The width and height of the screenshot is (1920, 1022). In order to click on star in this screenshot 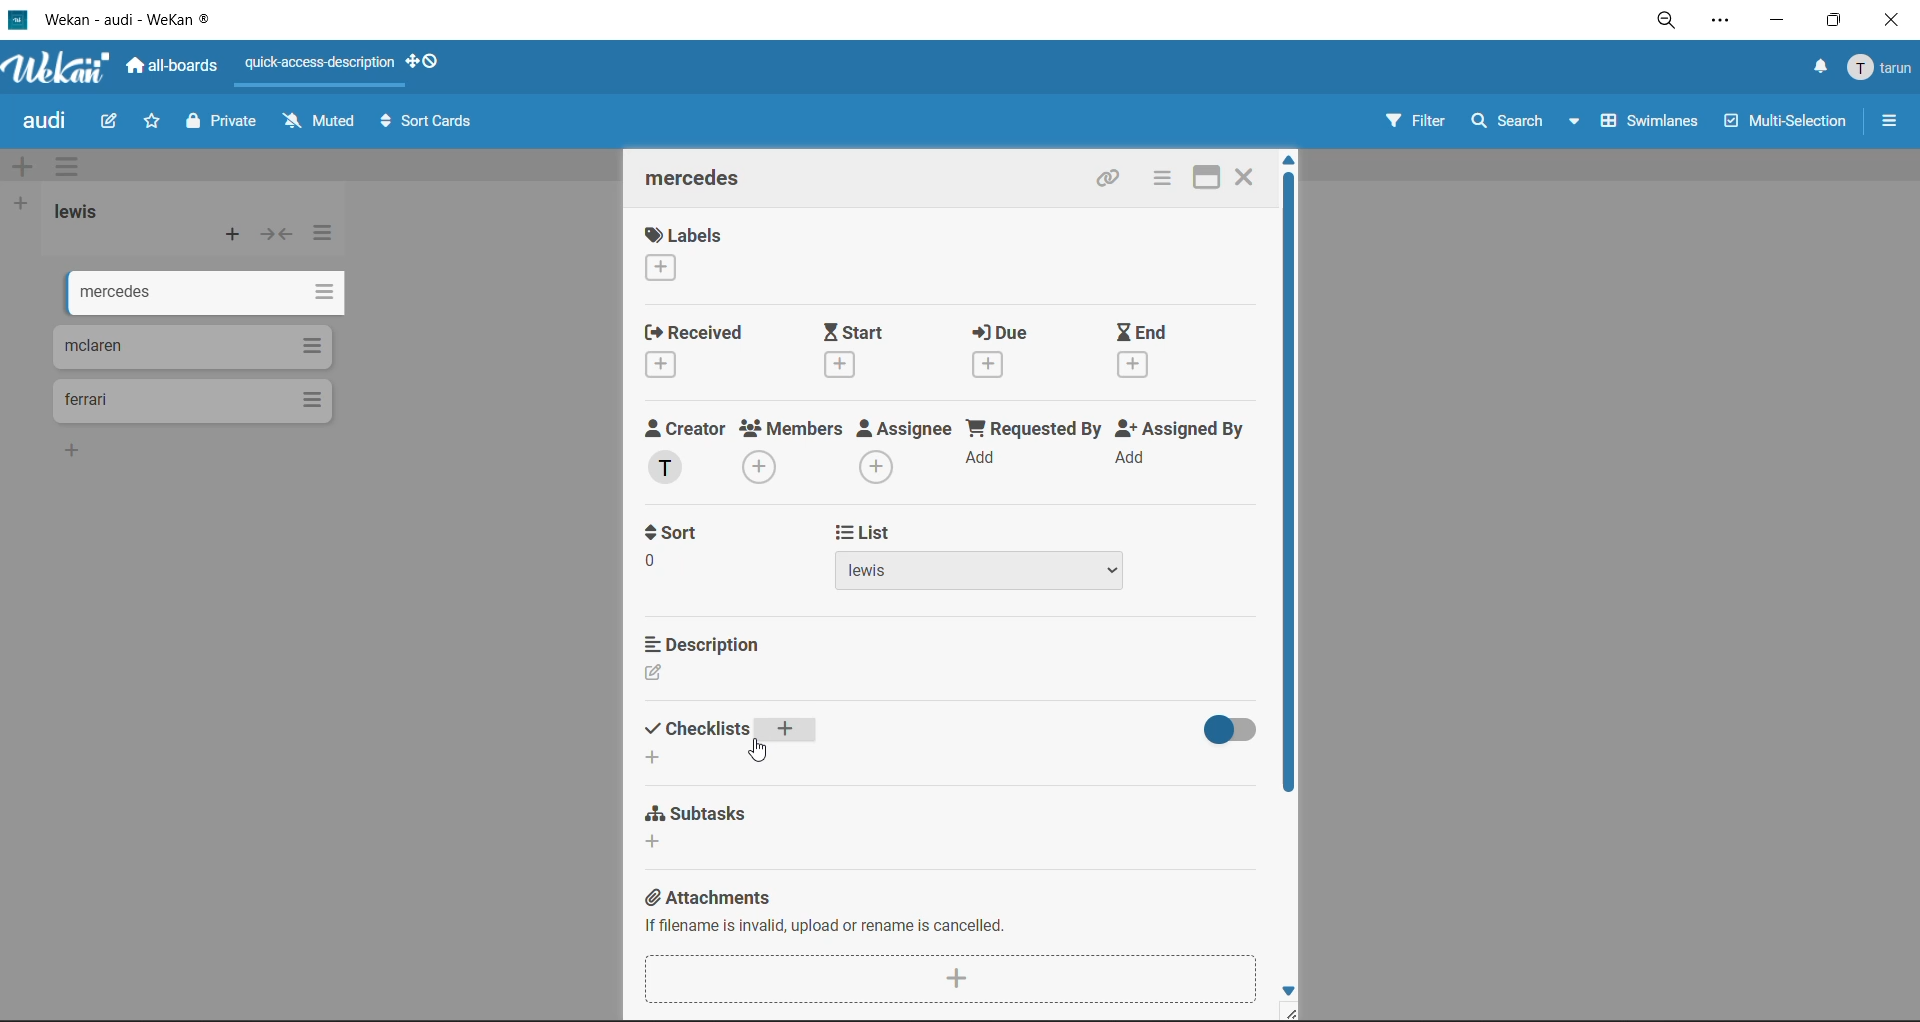, I will do `click(154, 126)`.